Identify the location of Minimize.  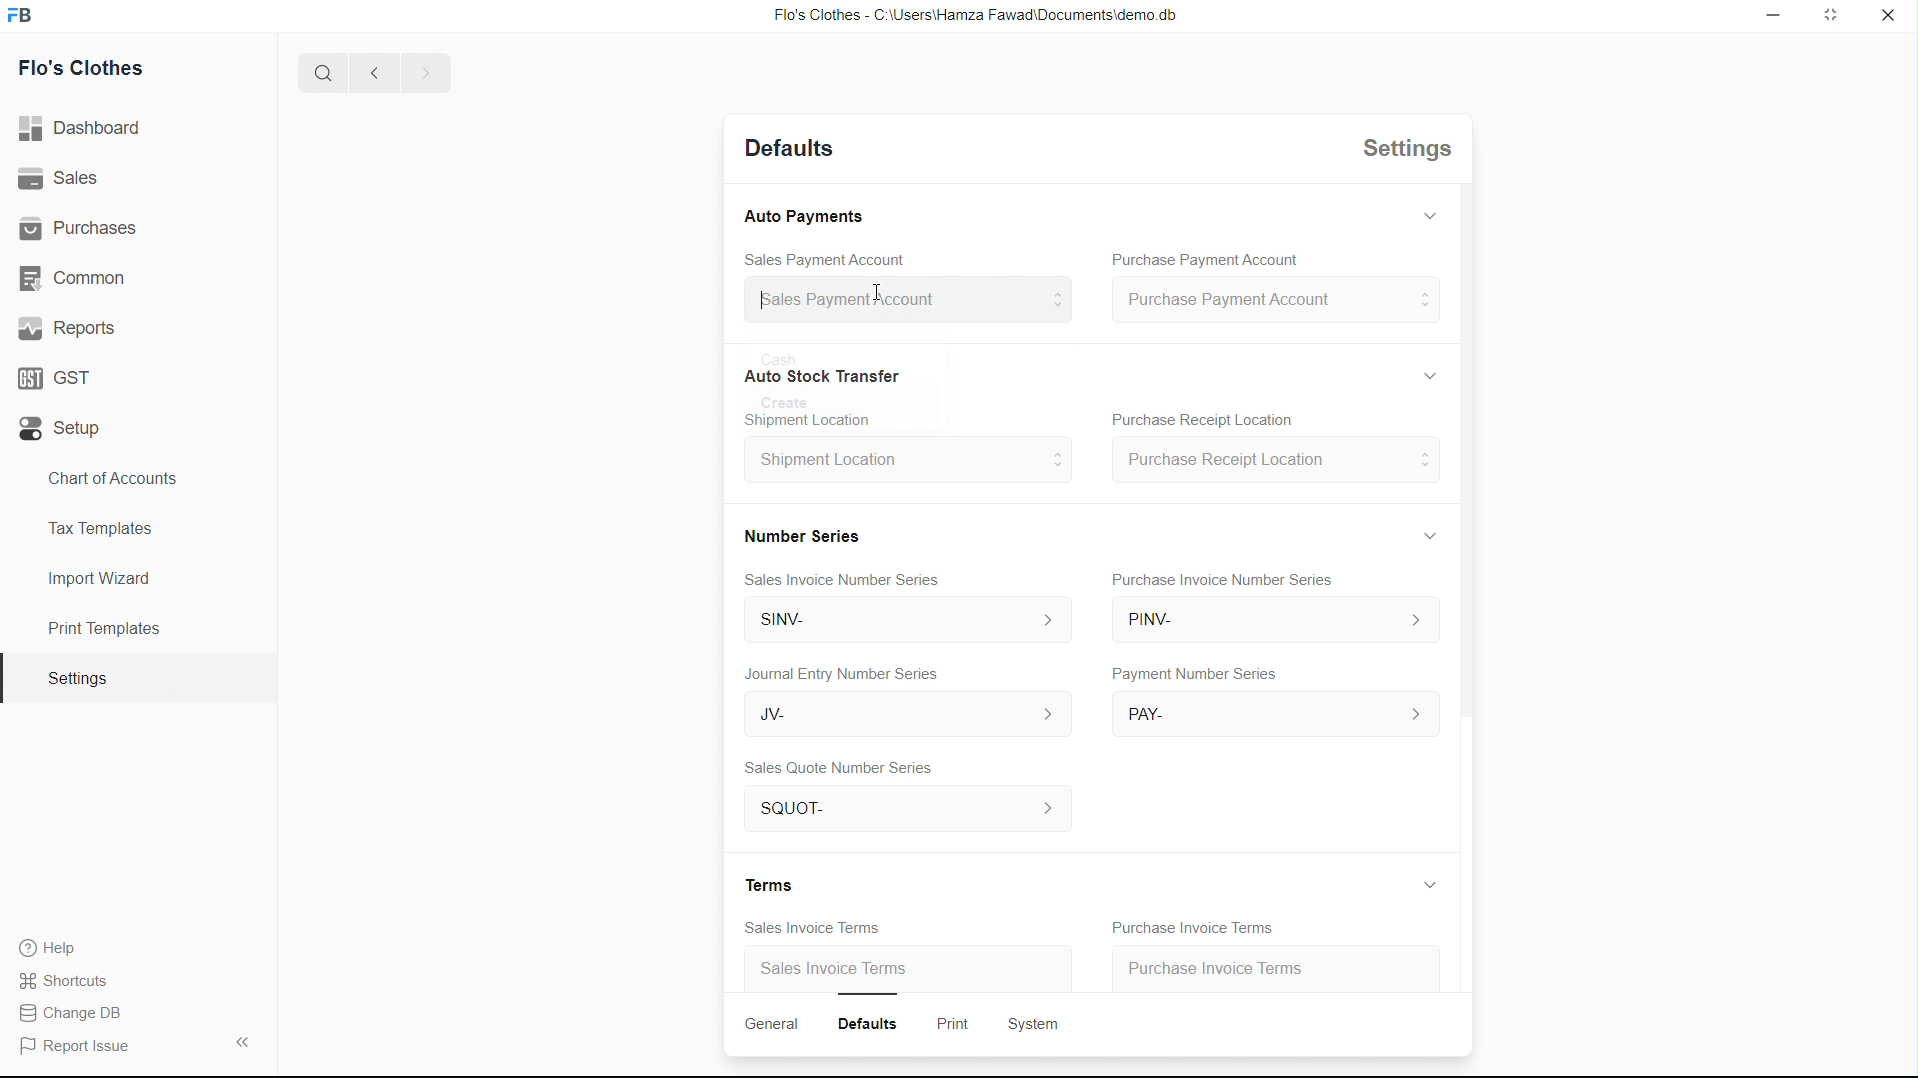
(1769, 16).